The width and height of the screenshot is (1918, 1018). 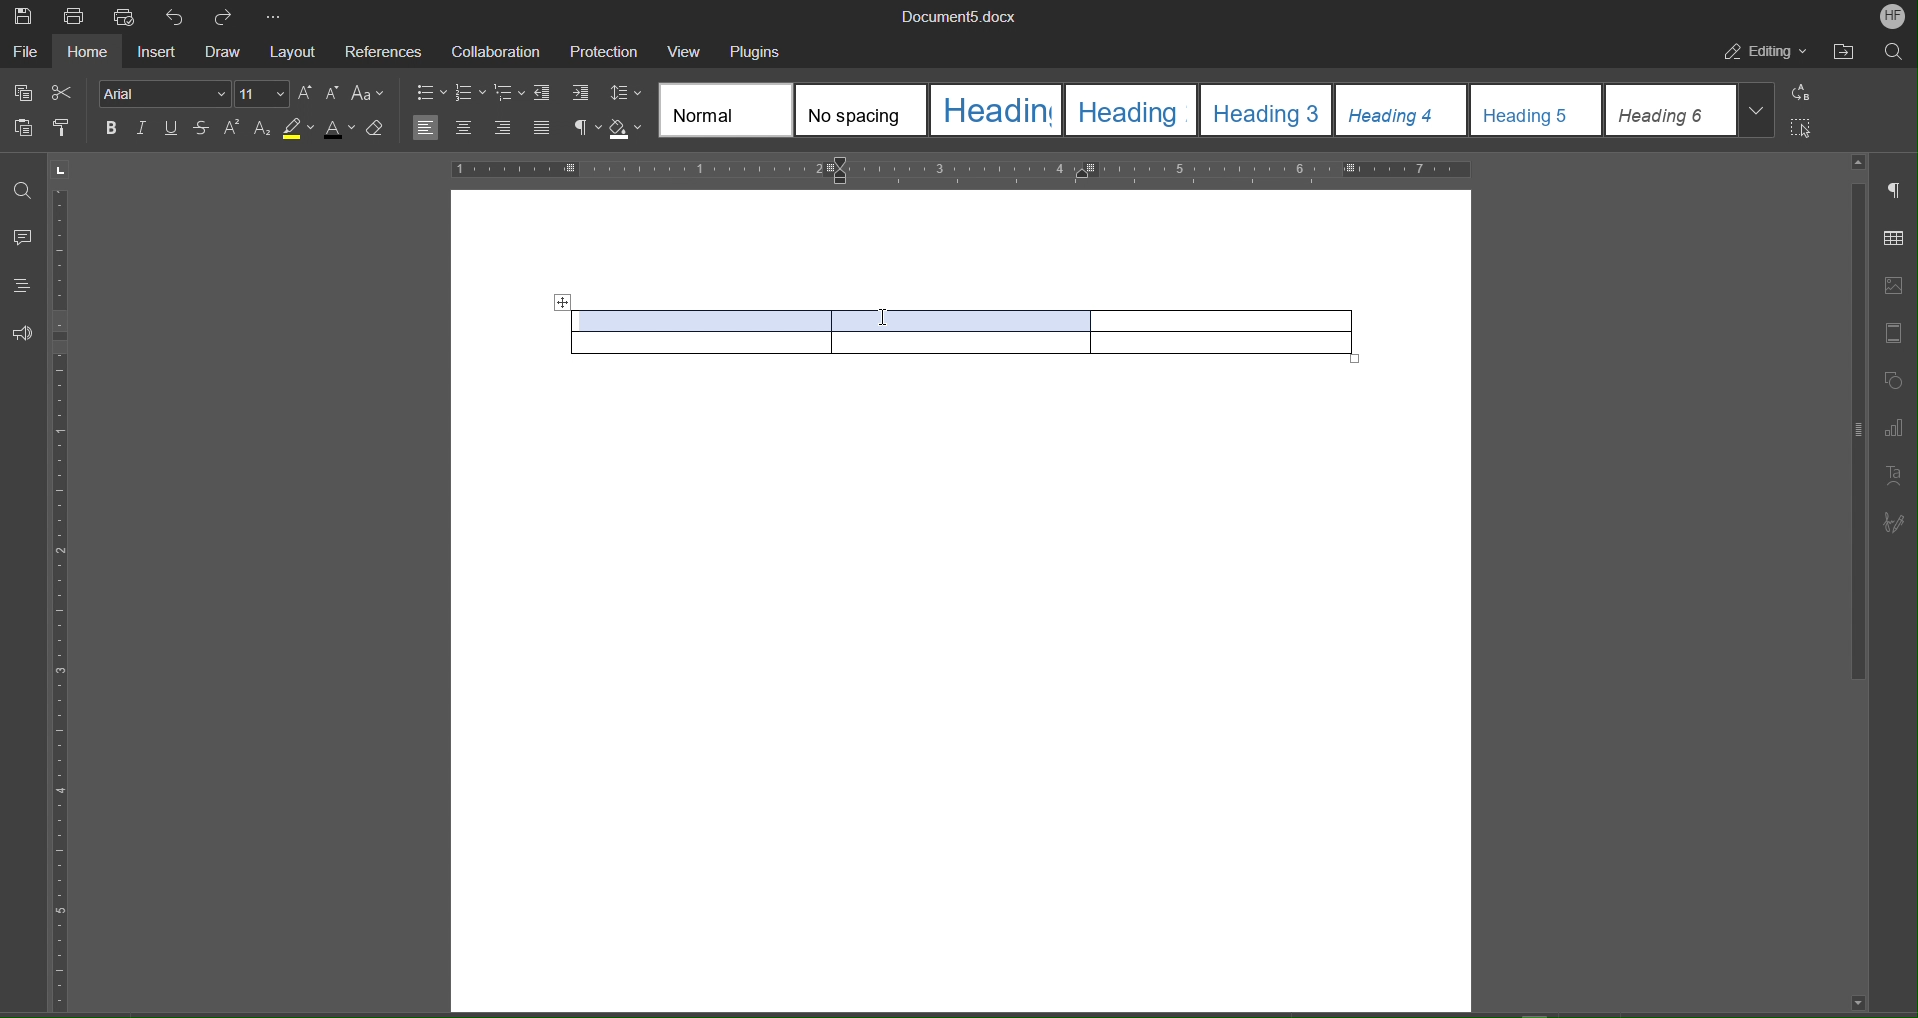 What do you see at coordinates (142, 129) in the screenshot?
I see `Italic` at bounding box center [142, 129].